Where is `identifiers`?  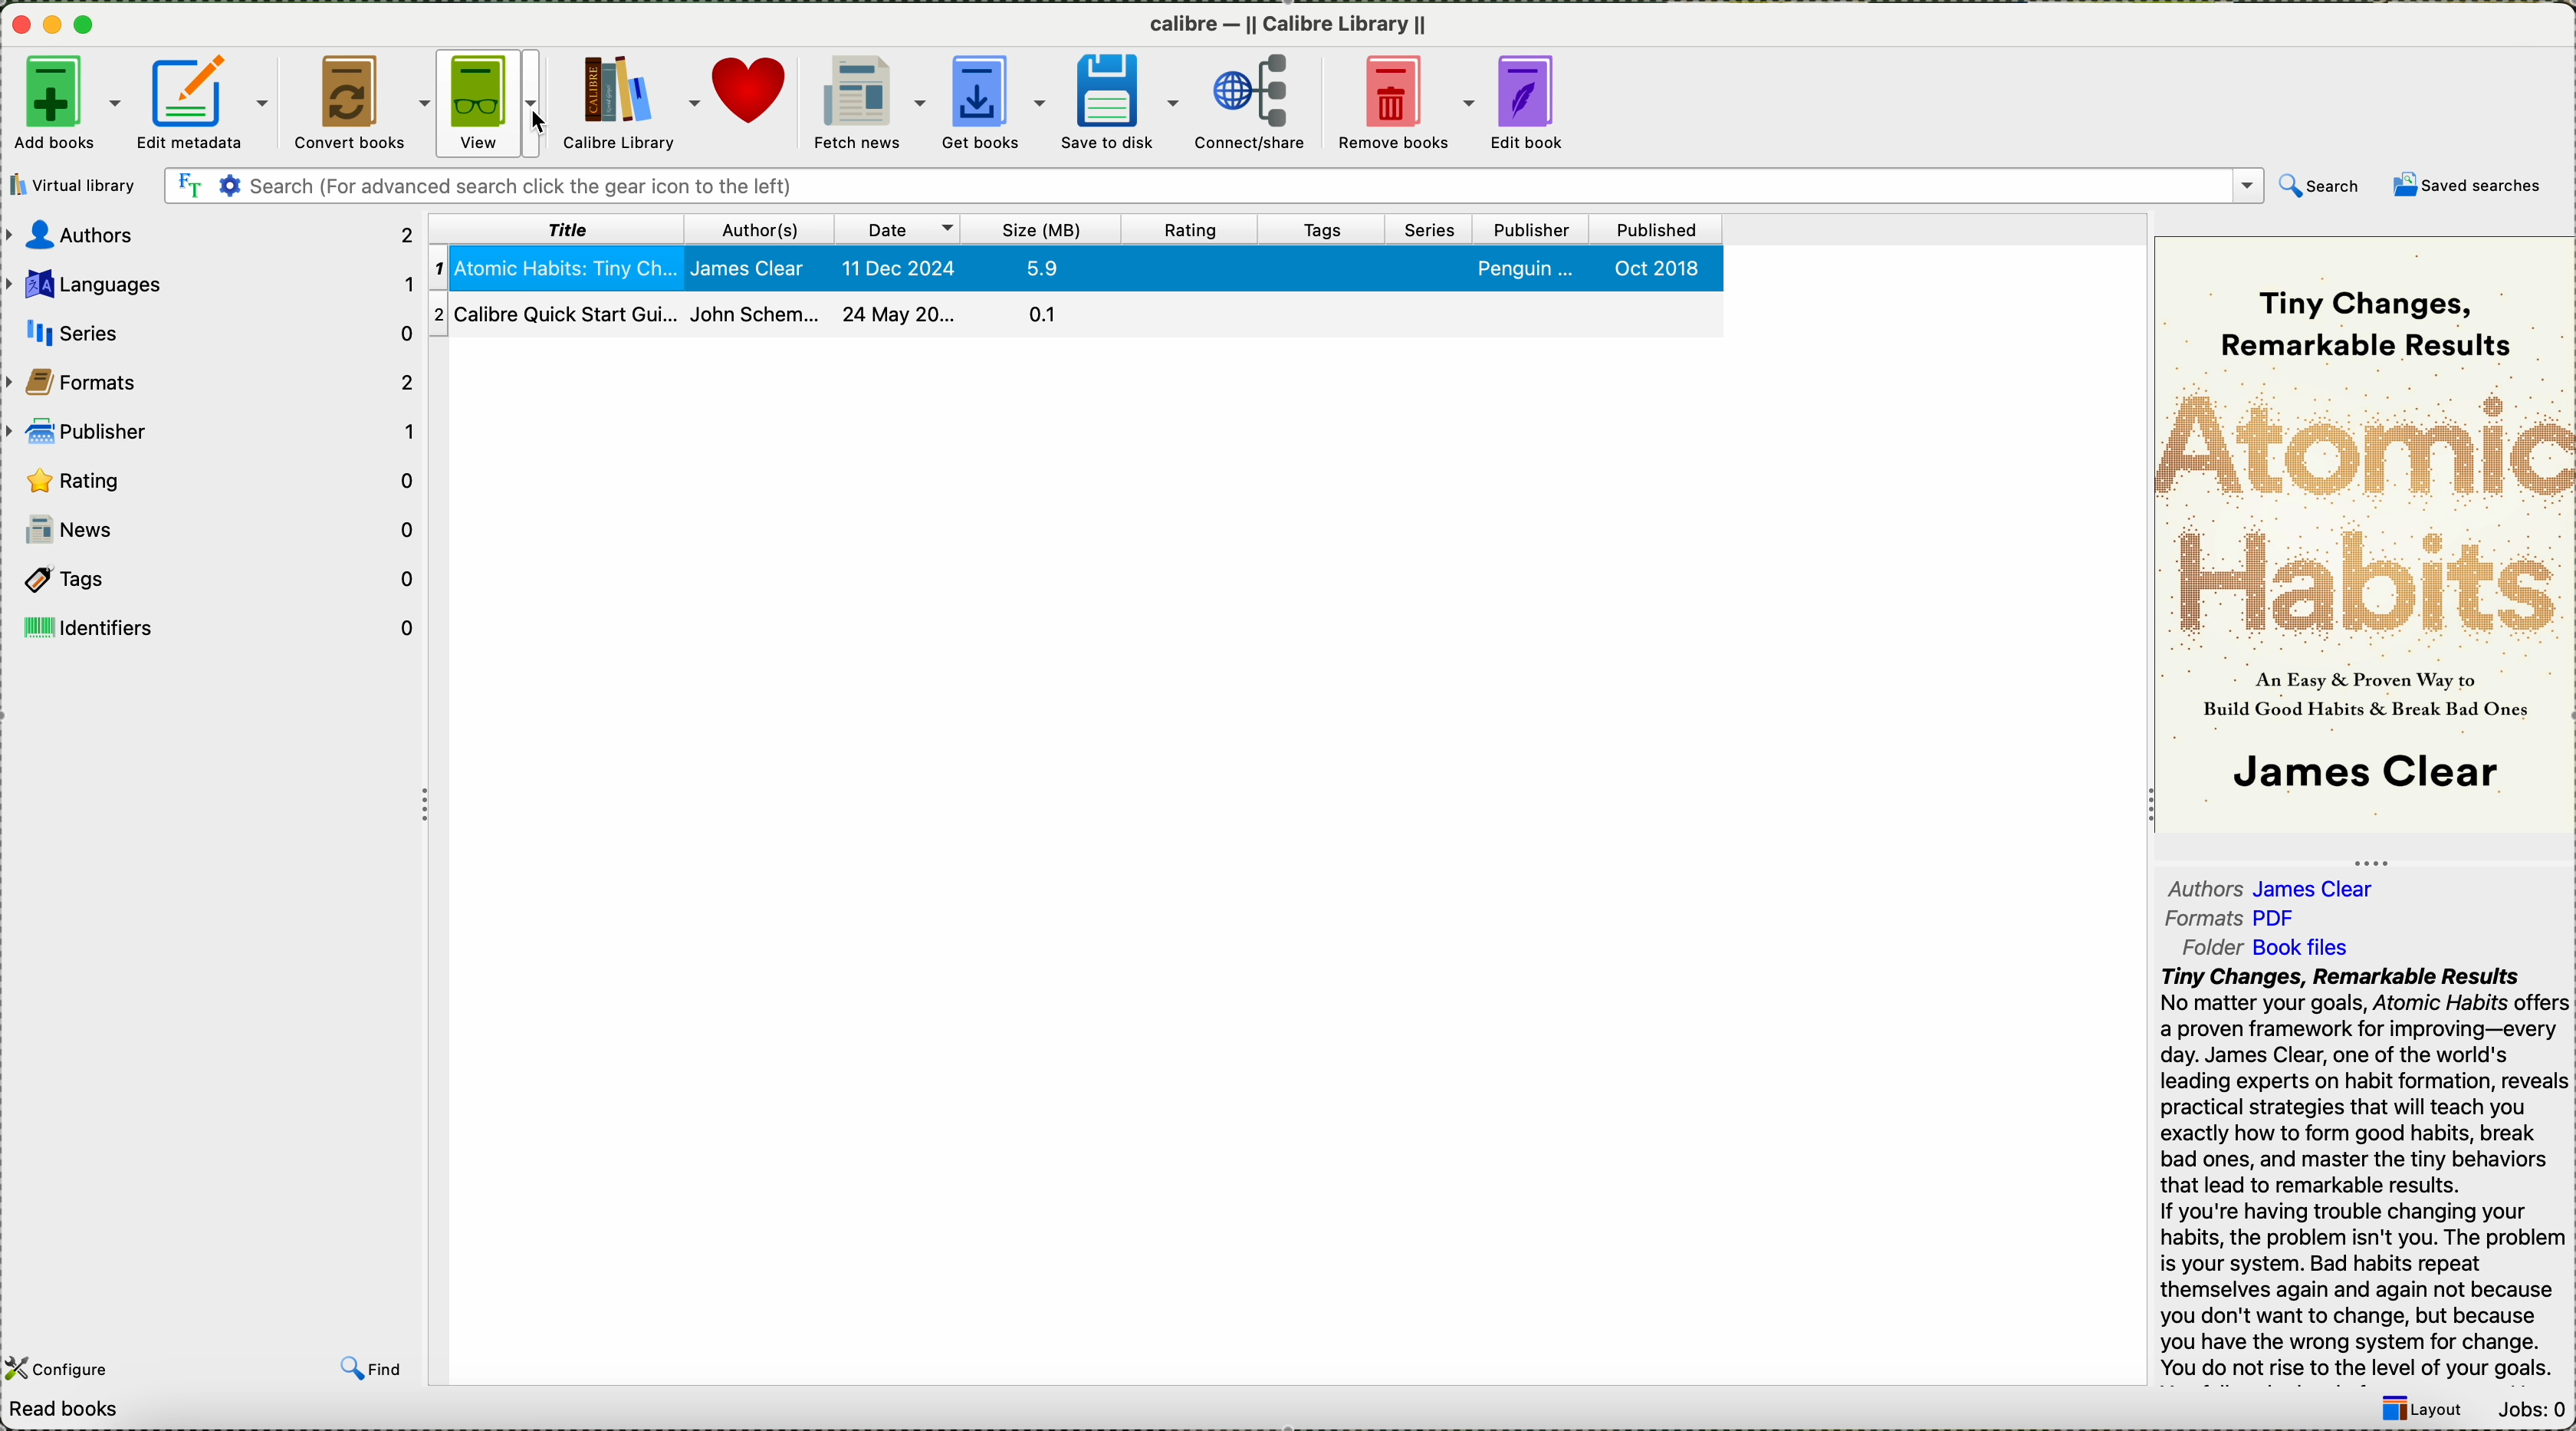
identifiers is located at coordinates (219, 629).